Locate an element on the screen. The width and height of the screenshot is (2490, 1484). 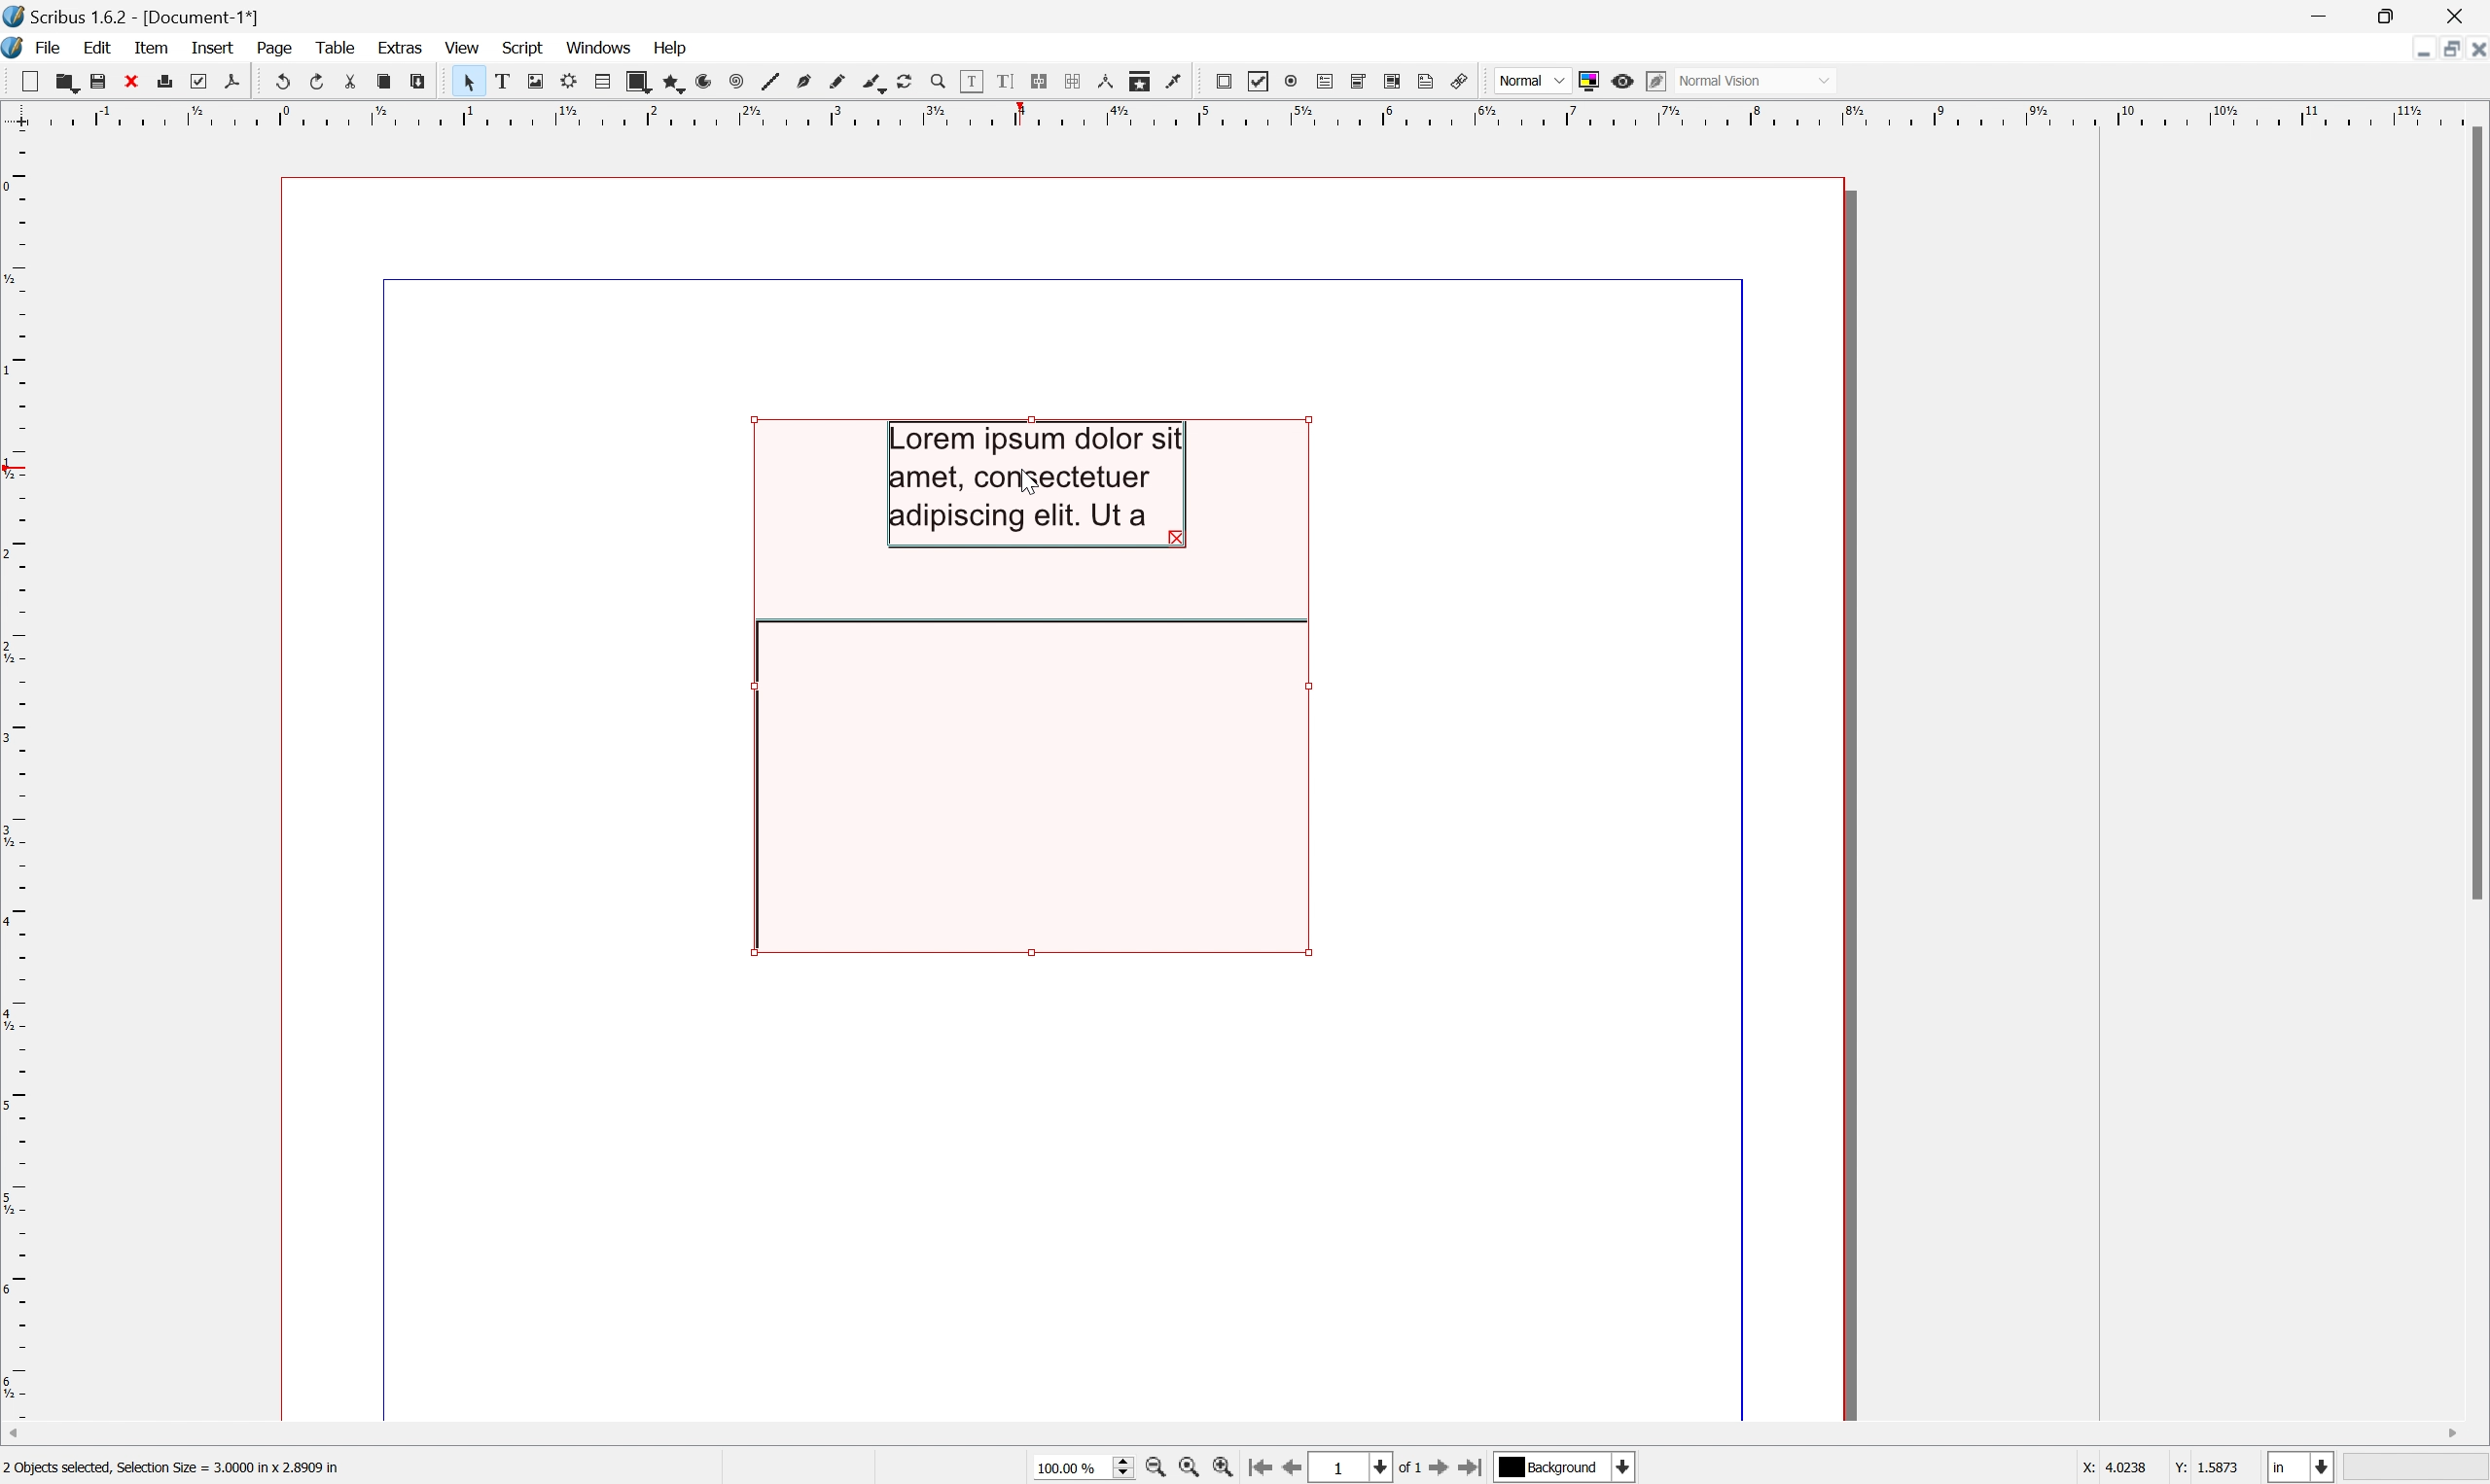
Polygon is located at coordinates (671, 77).